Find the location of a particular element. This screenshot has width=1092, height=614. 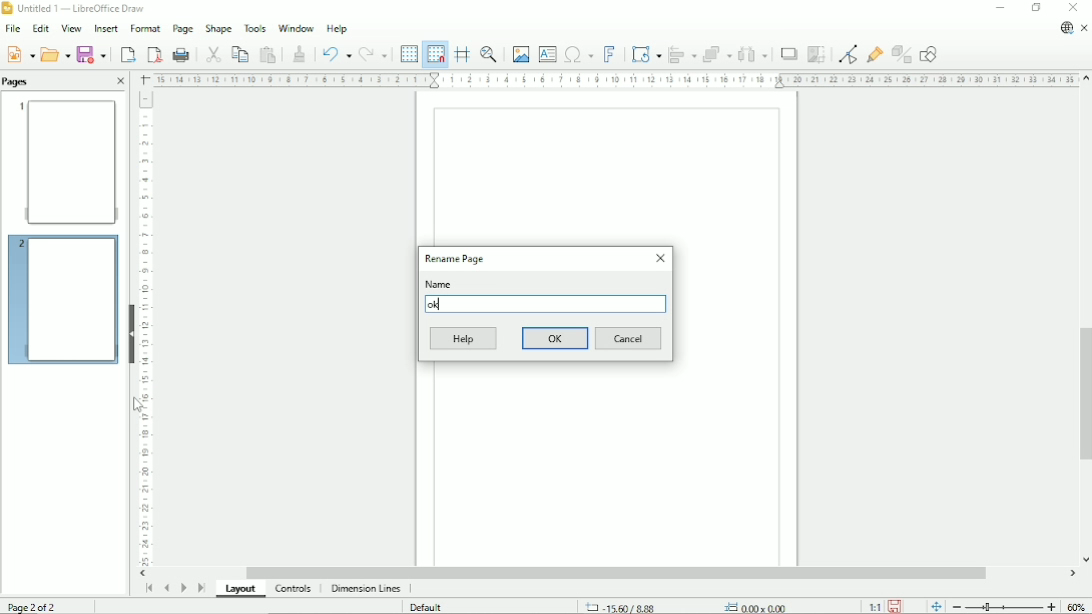

Export is located at coordinates (126, 54).